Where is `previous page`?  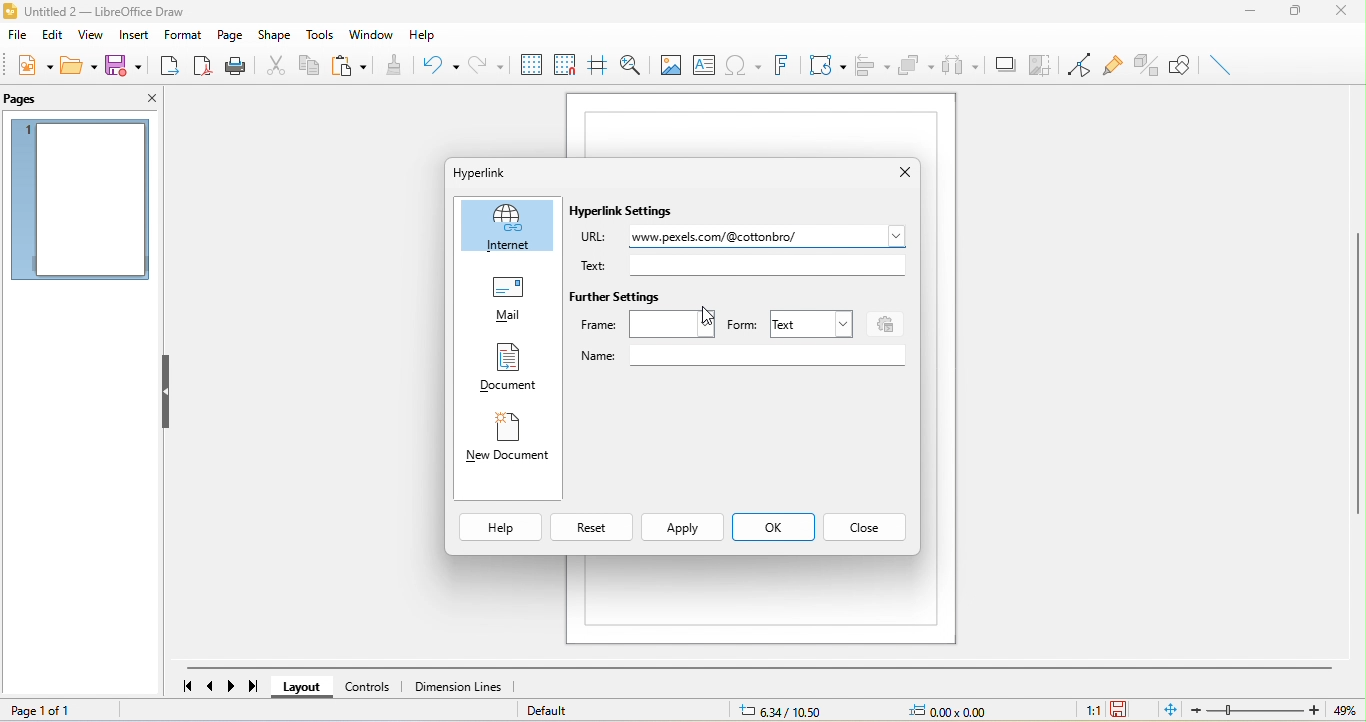 previous page is located at coordinates (212, 688).